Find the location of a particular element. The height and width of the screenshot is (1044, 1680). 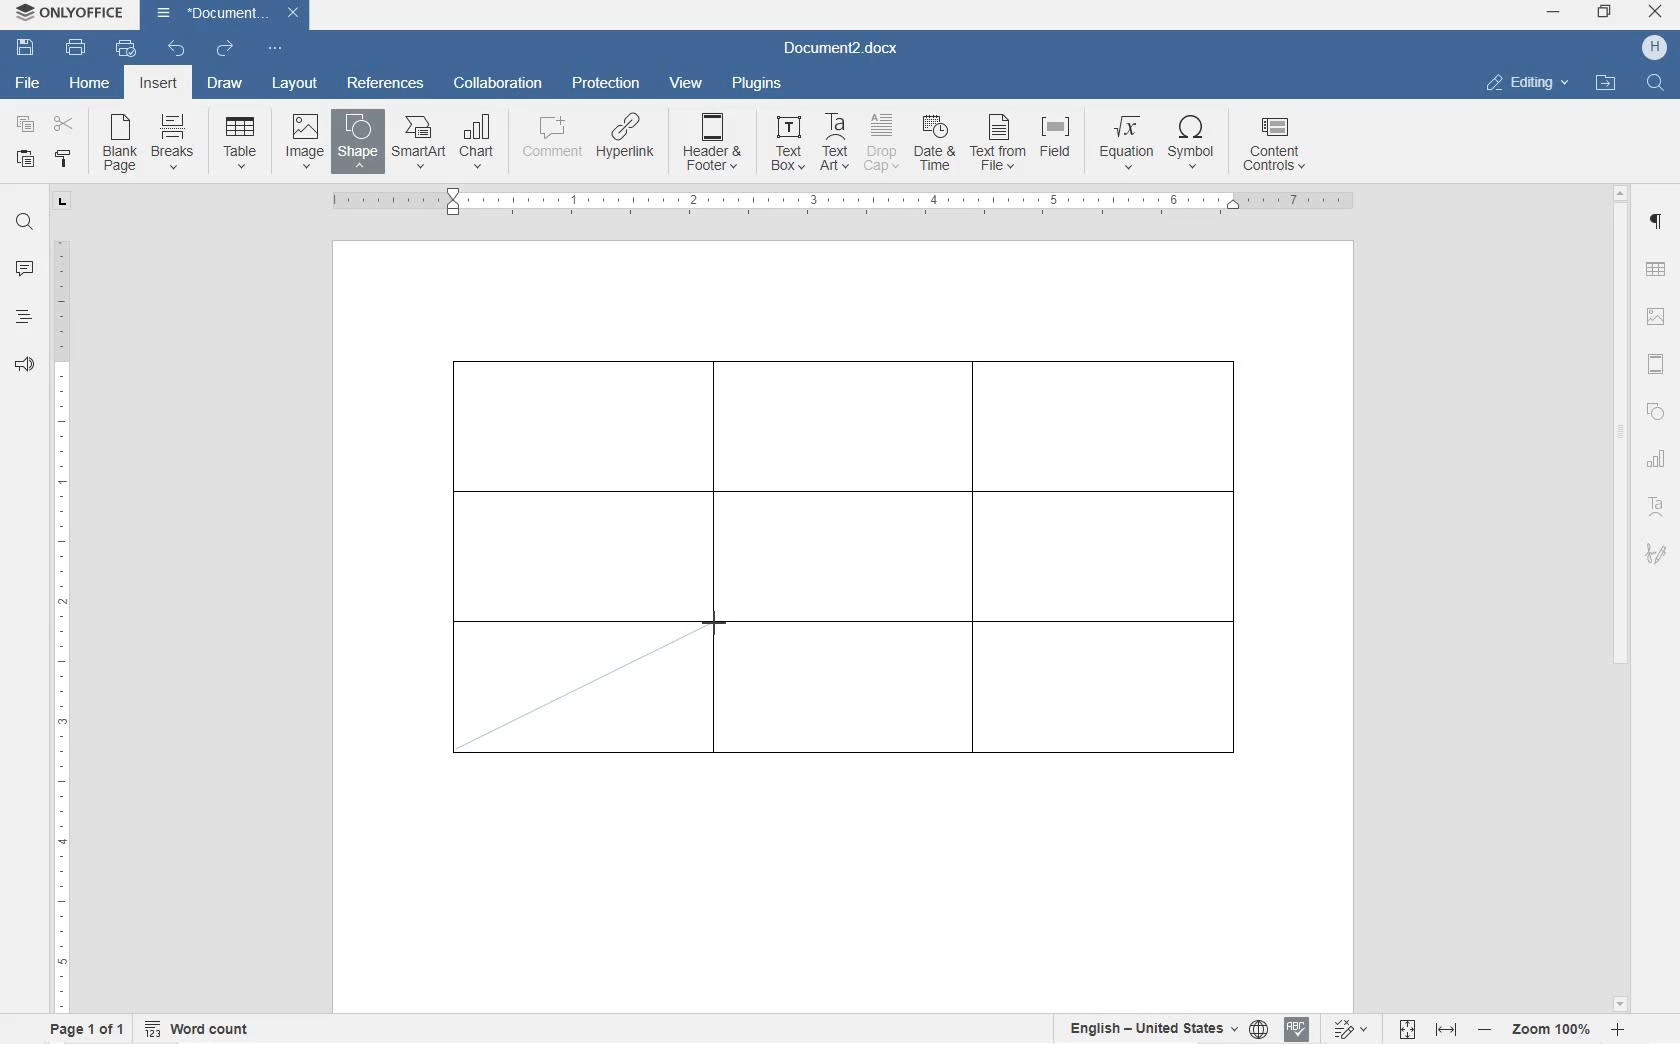

plugins is located at coordinates (758, 86).